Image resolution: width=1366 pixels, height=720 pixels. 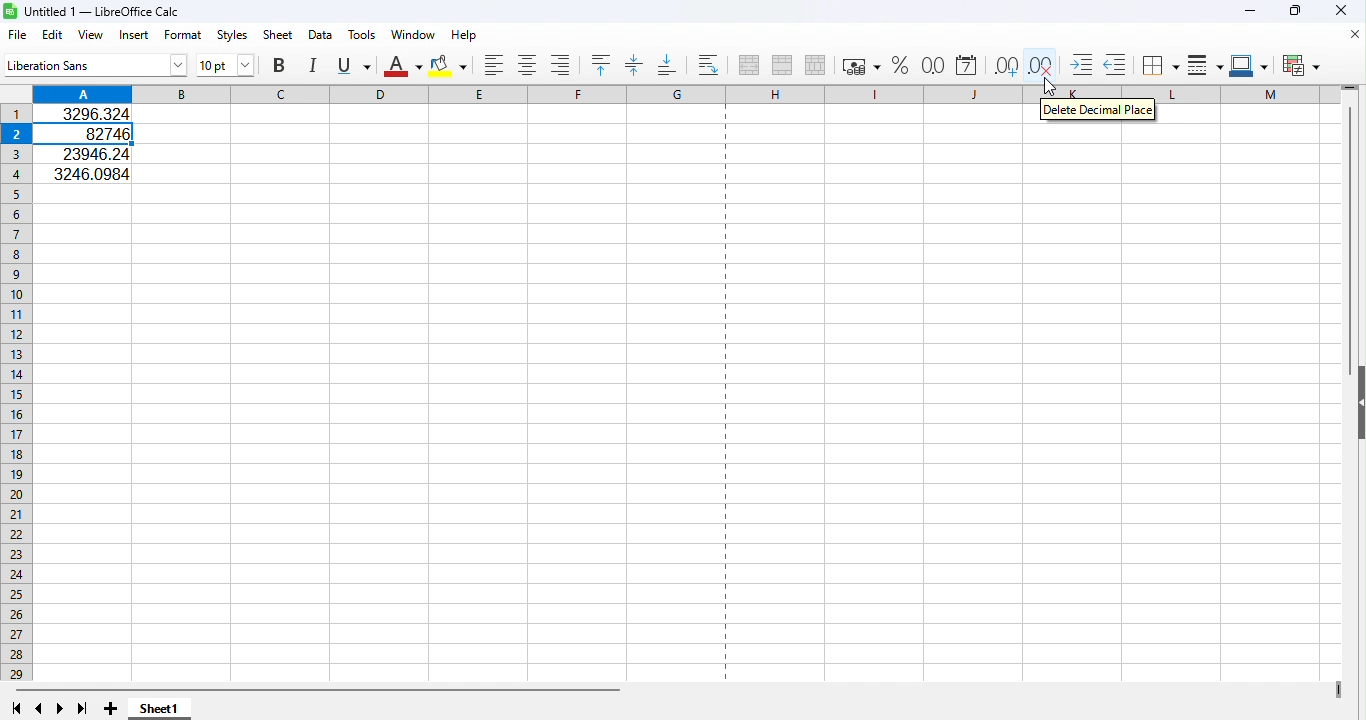 What do you see at coordinates (1205, 63) in the screenshot?
I see `Border style` at bounding box center [1205, 63].